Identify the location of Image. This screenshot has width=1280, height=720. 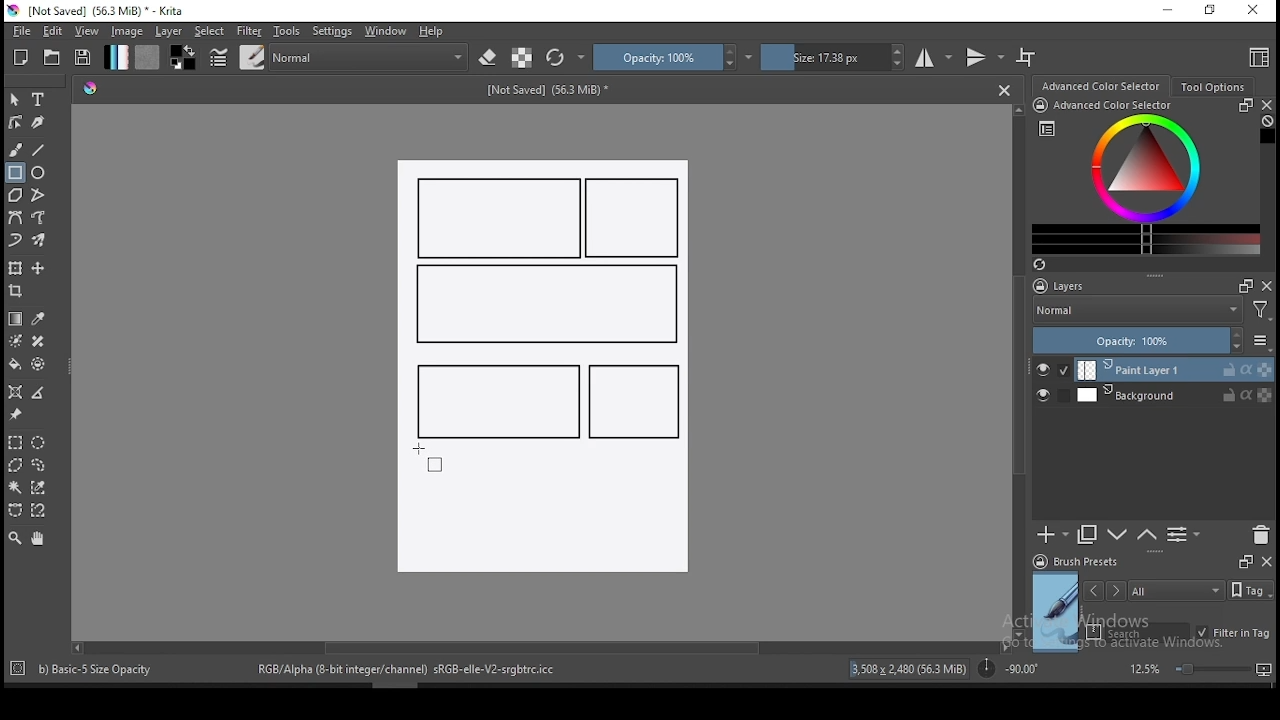
(541, 515).